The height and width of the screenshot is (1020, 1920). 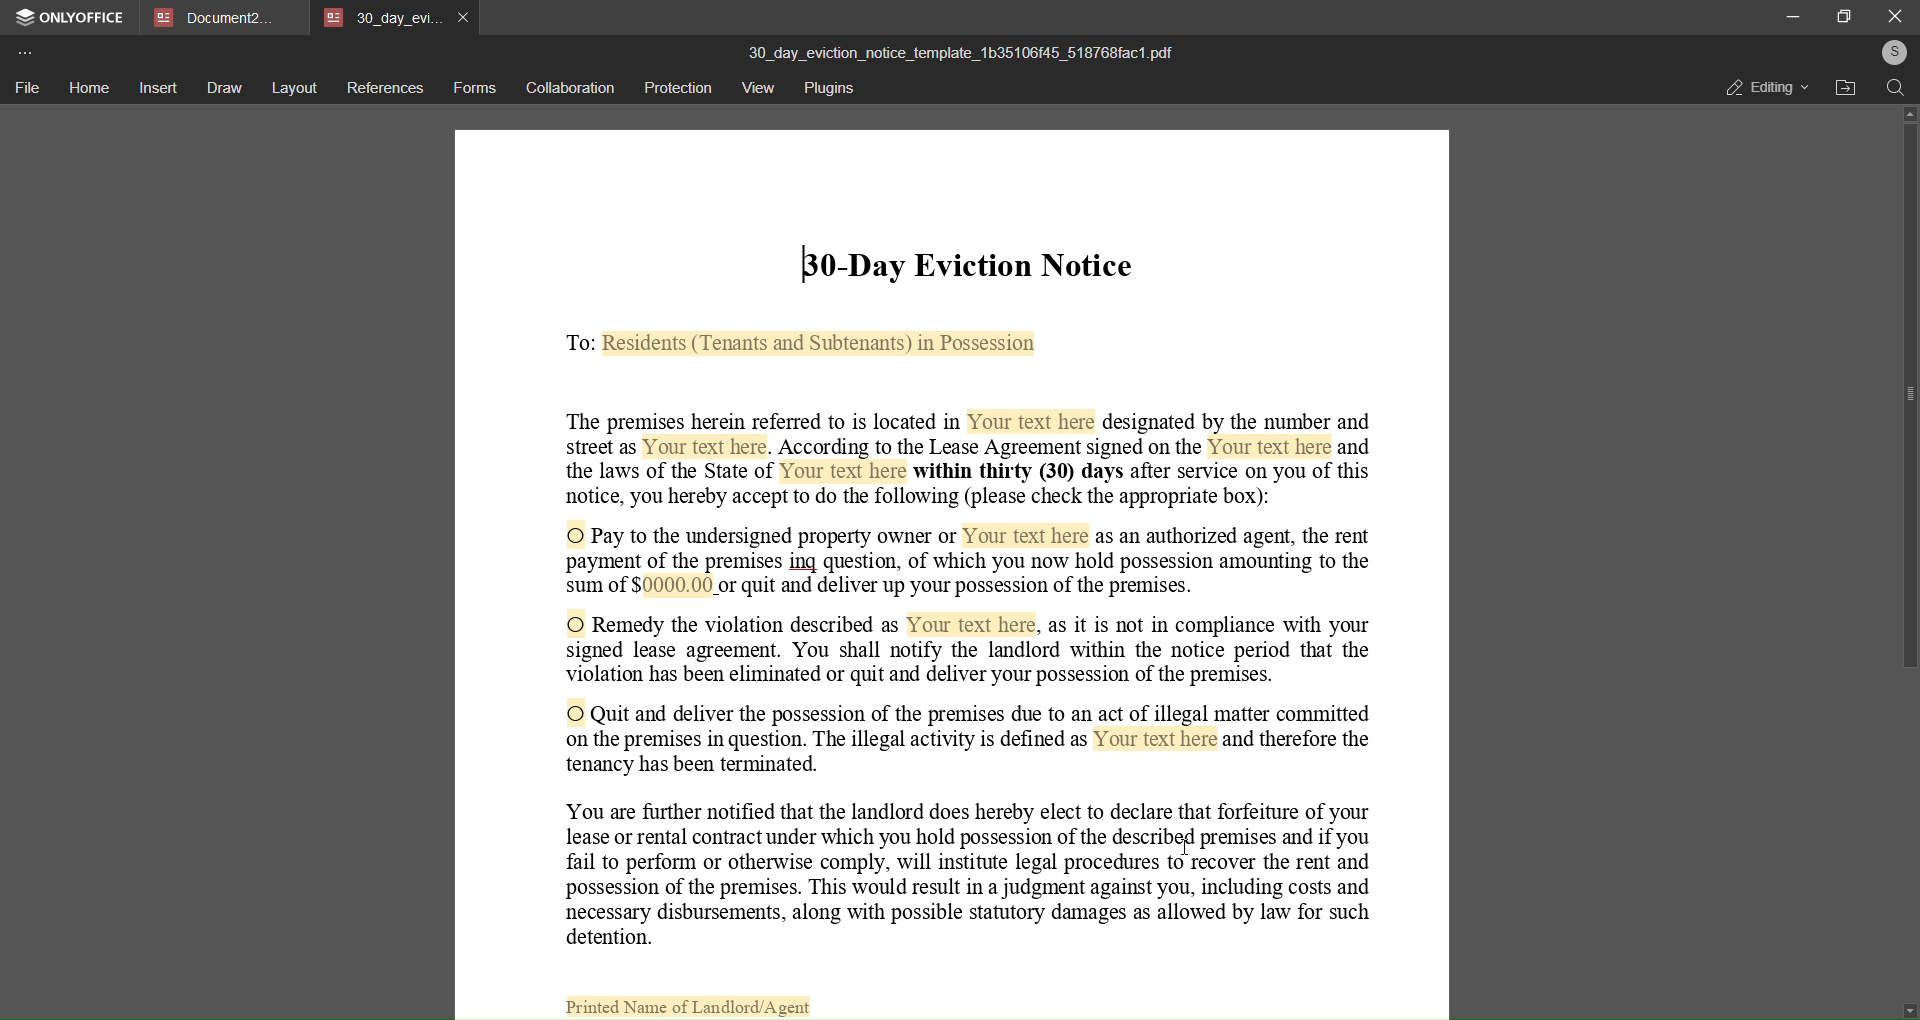 I want to click on user, so click(x=1889, y=52).